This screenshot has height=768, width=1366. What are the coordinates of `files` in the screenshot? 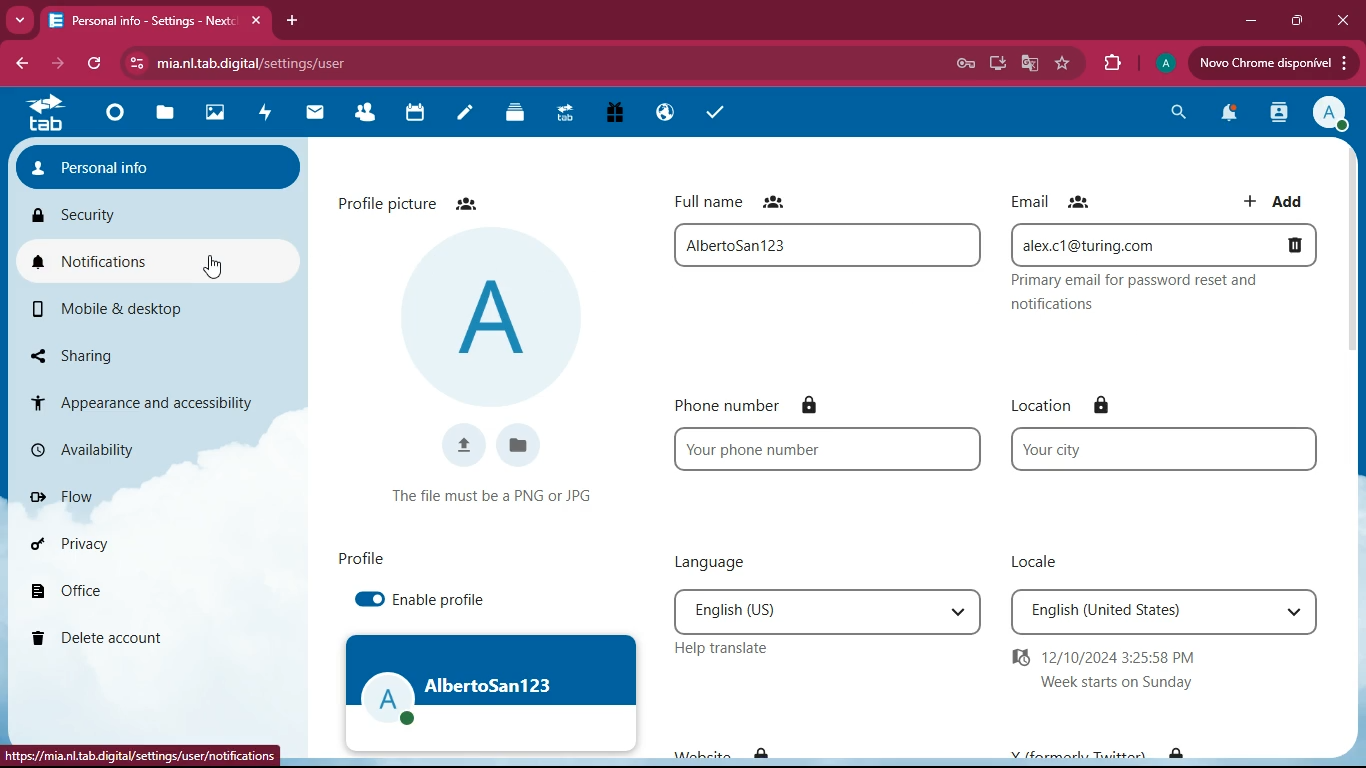 It's located at (520, 447).